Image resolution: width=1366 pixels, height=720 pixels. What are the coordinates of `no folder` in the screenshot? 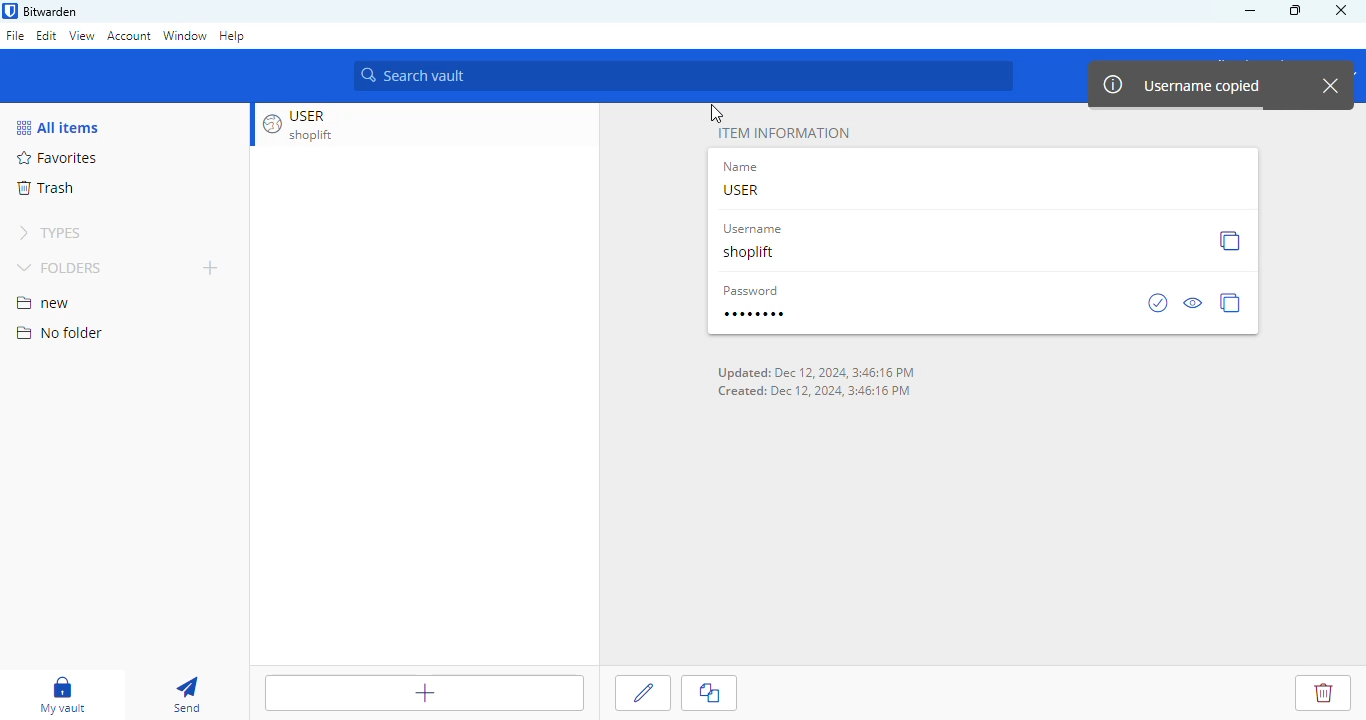 It's located at (59, 332).